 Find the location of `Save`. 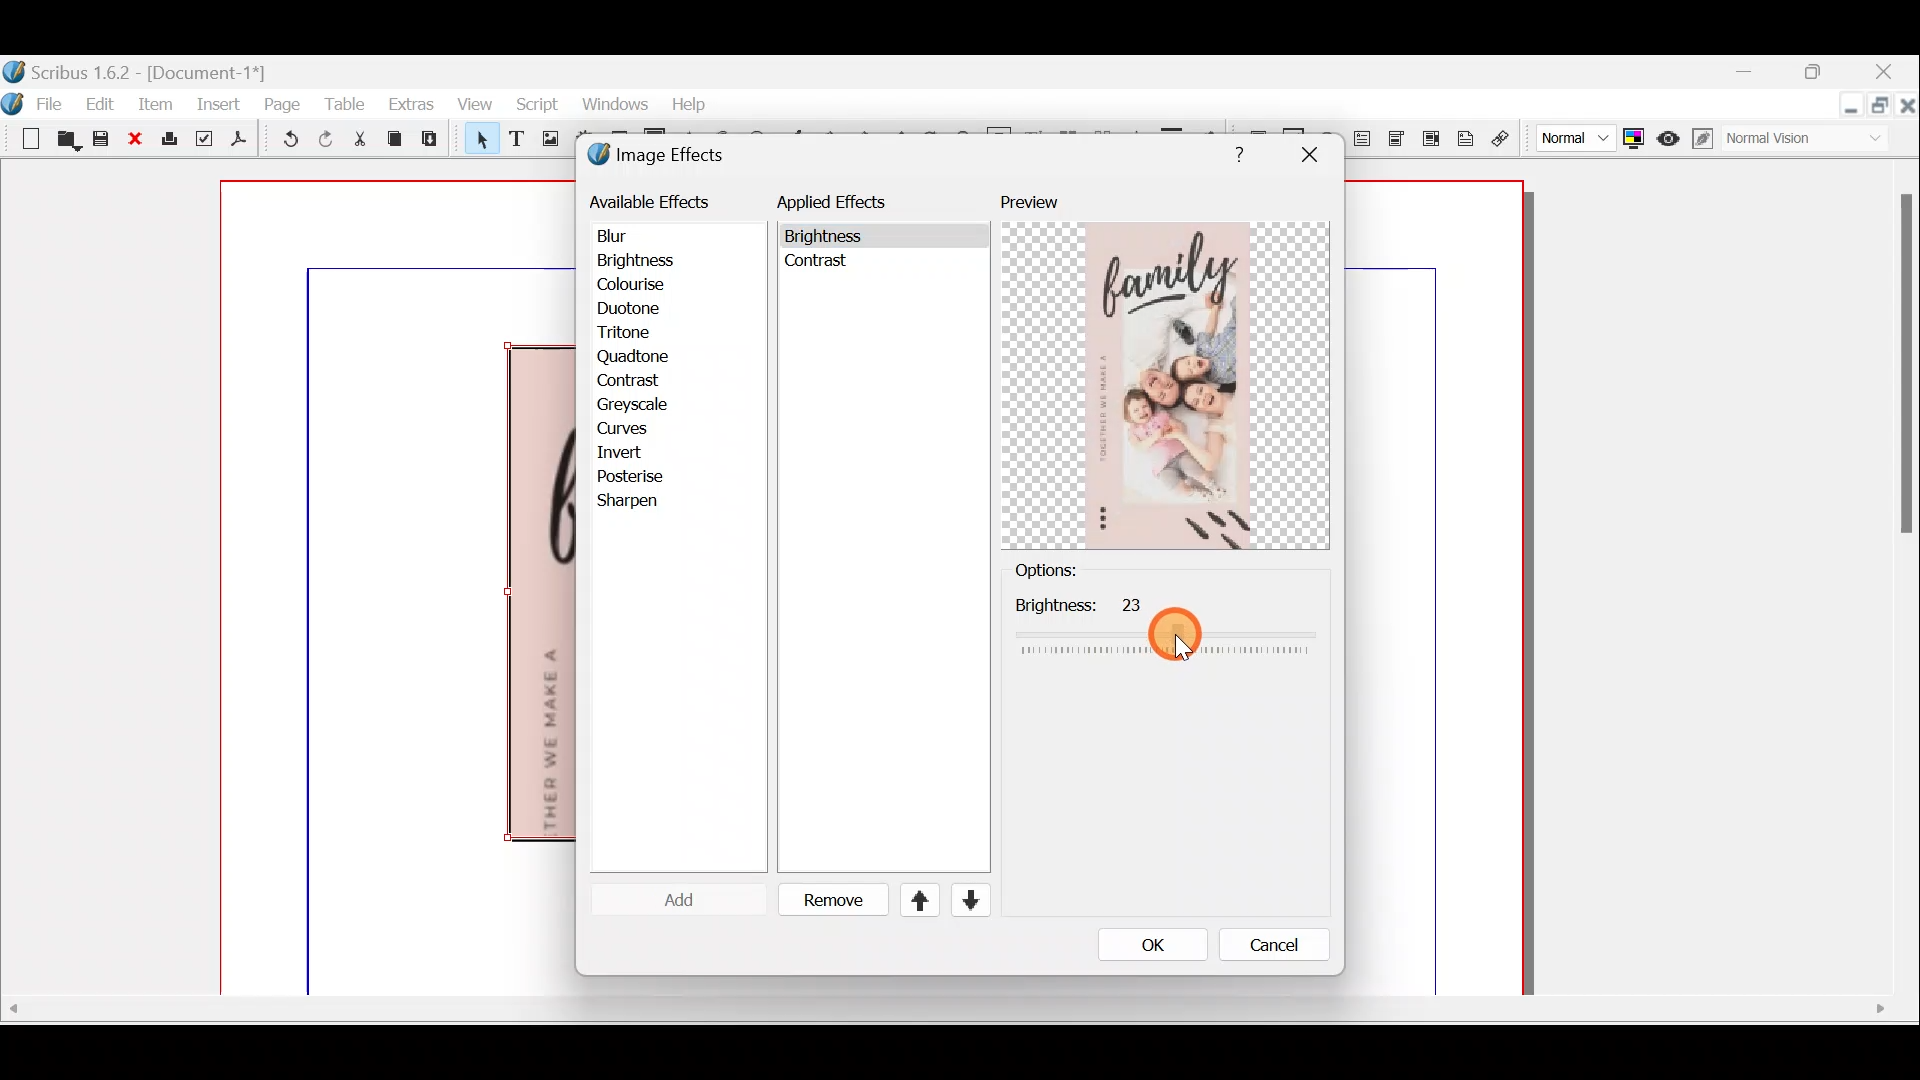

Save is located at coordinates (101, 141).